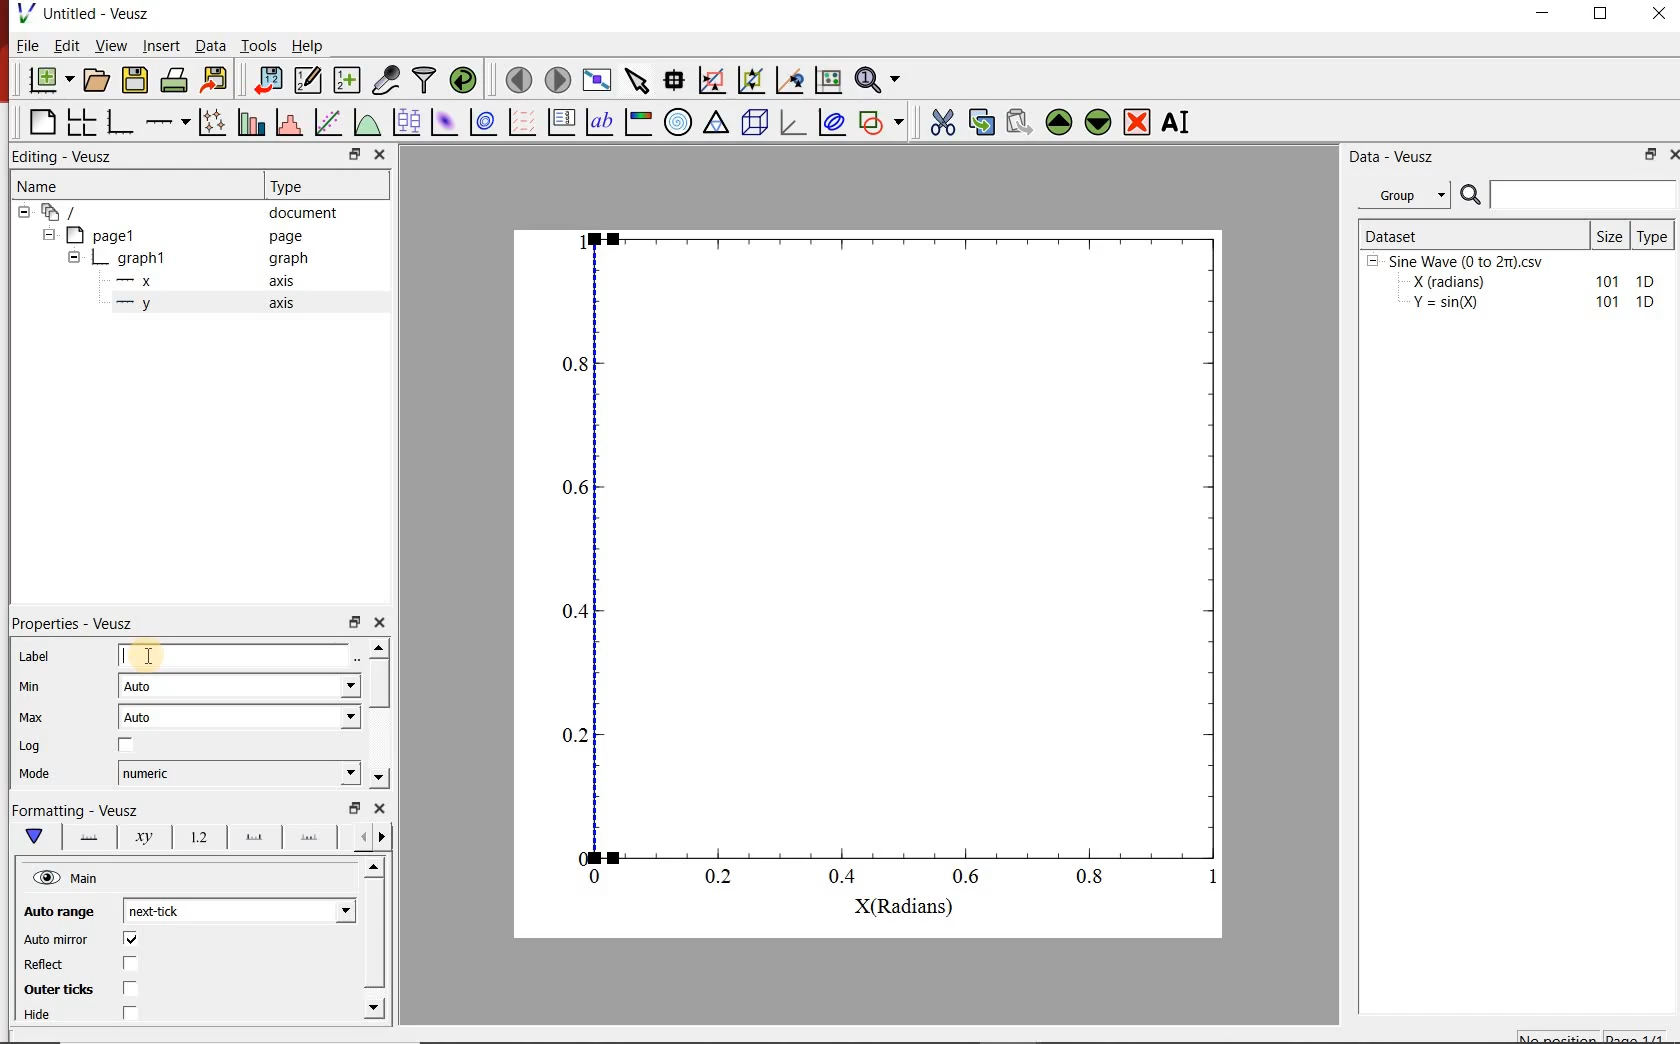  I want to click on scrollbar, so click(381, 685).